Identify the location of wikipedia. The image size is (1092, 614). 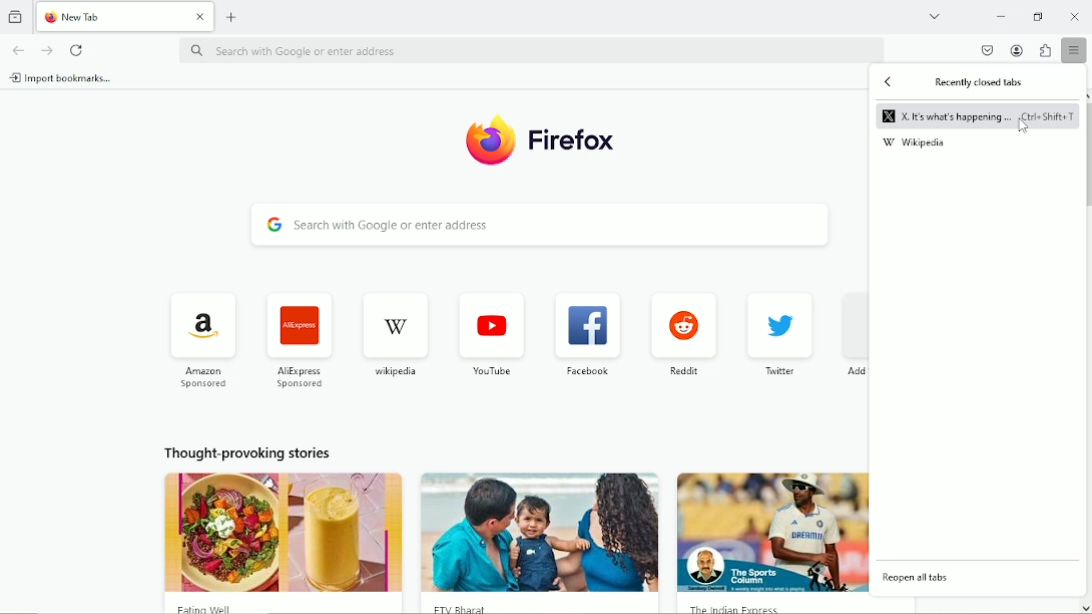
(915, 144).